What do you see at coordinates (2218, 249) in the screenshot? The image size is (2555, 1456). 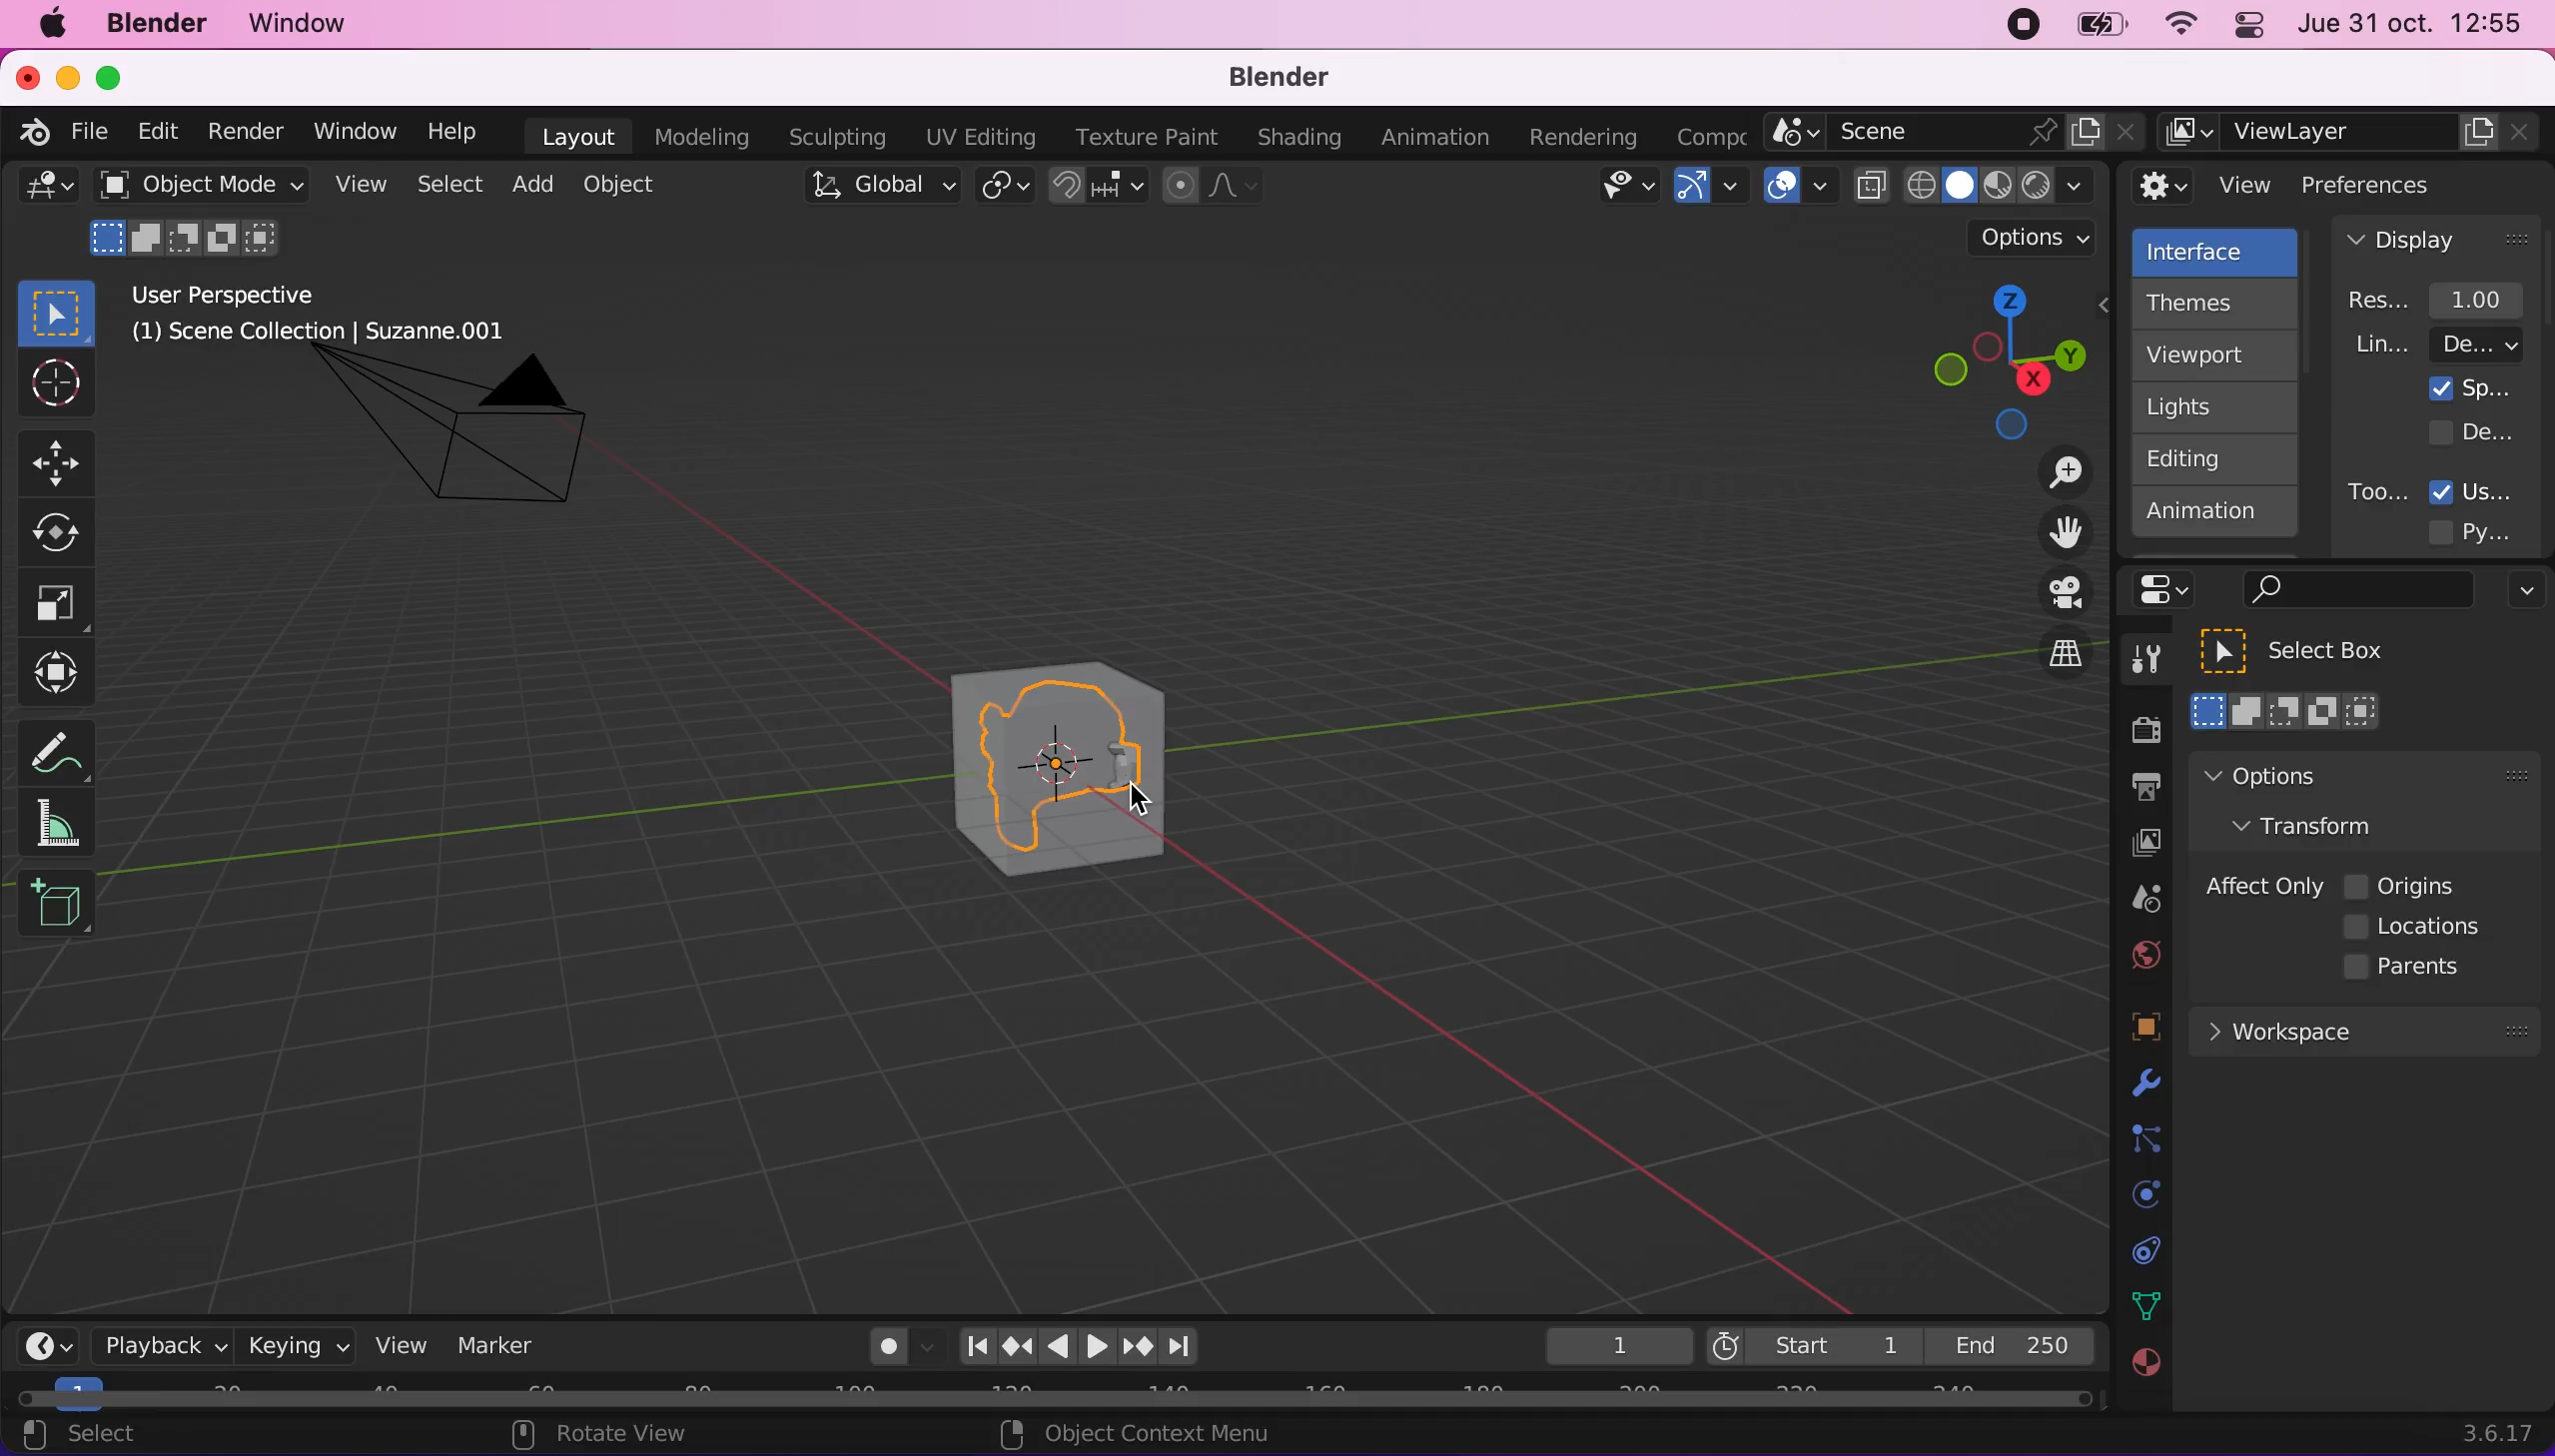 I see `interface` at bounding box center [2218, 249].